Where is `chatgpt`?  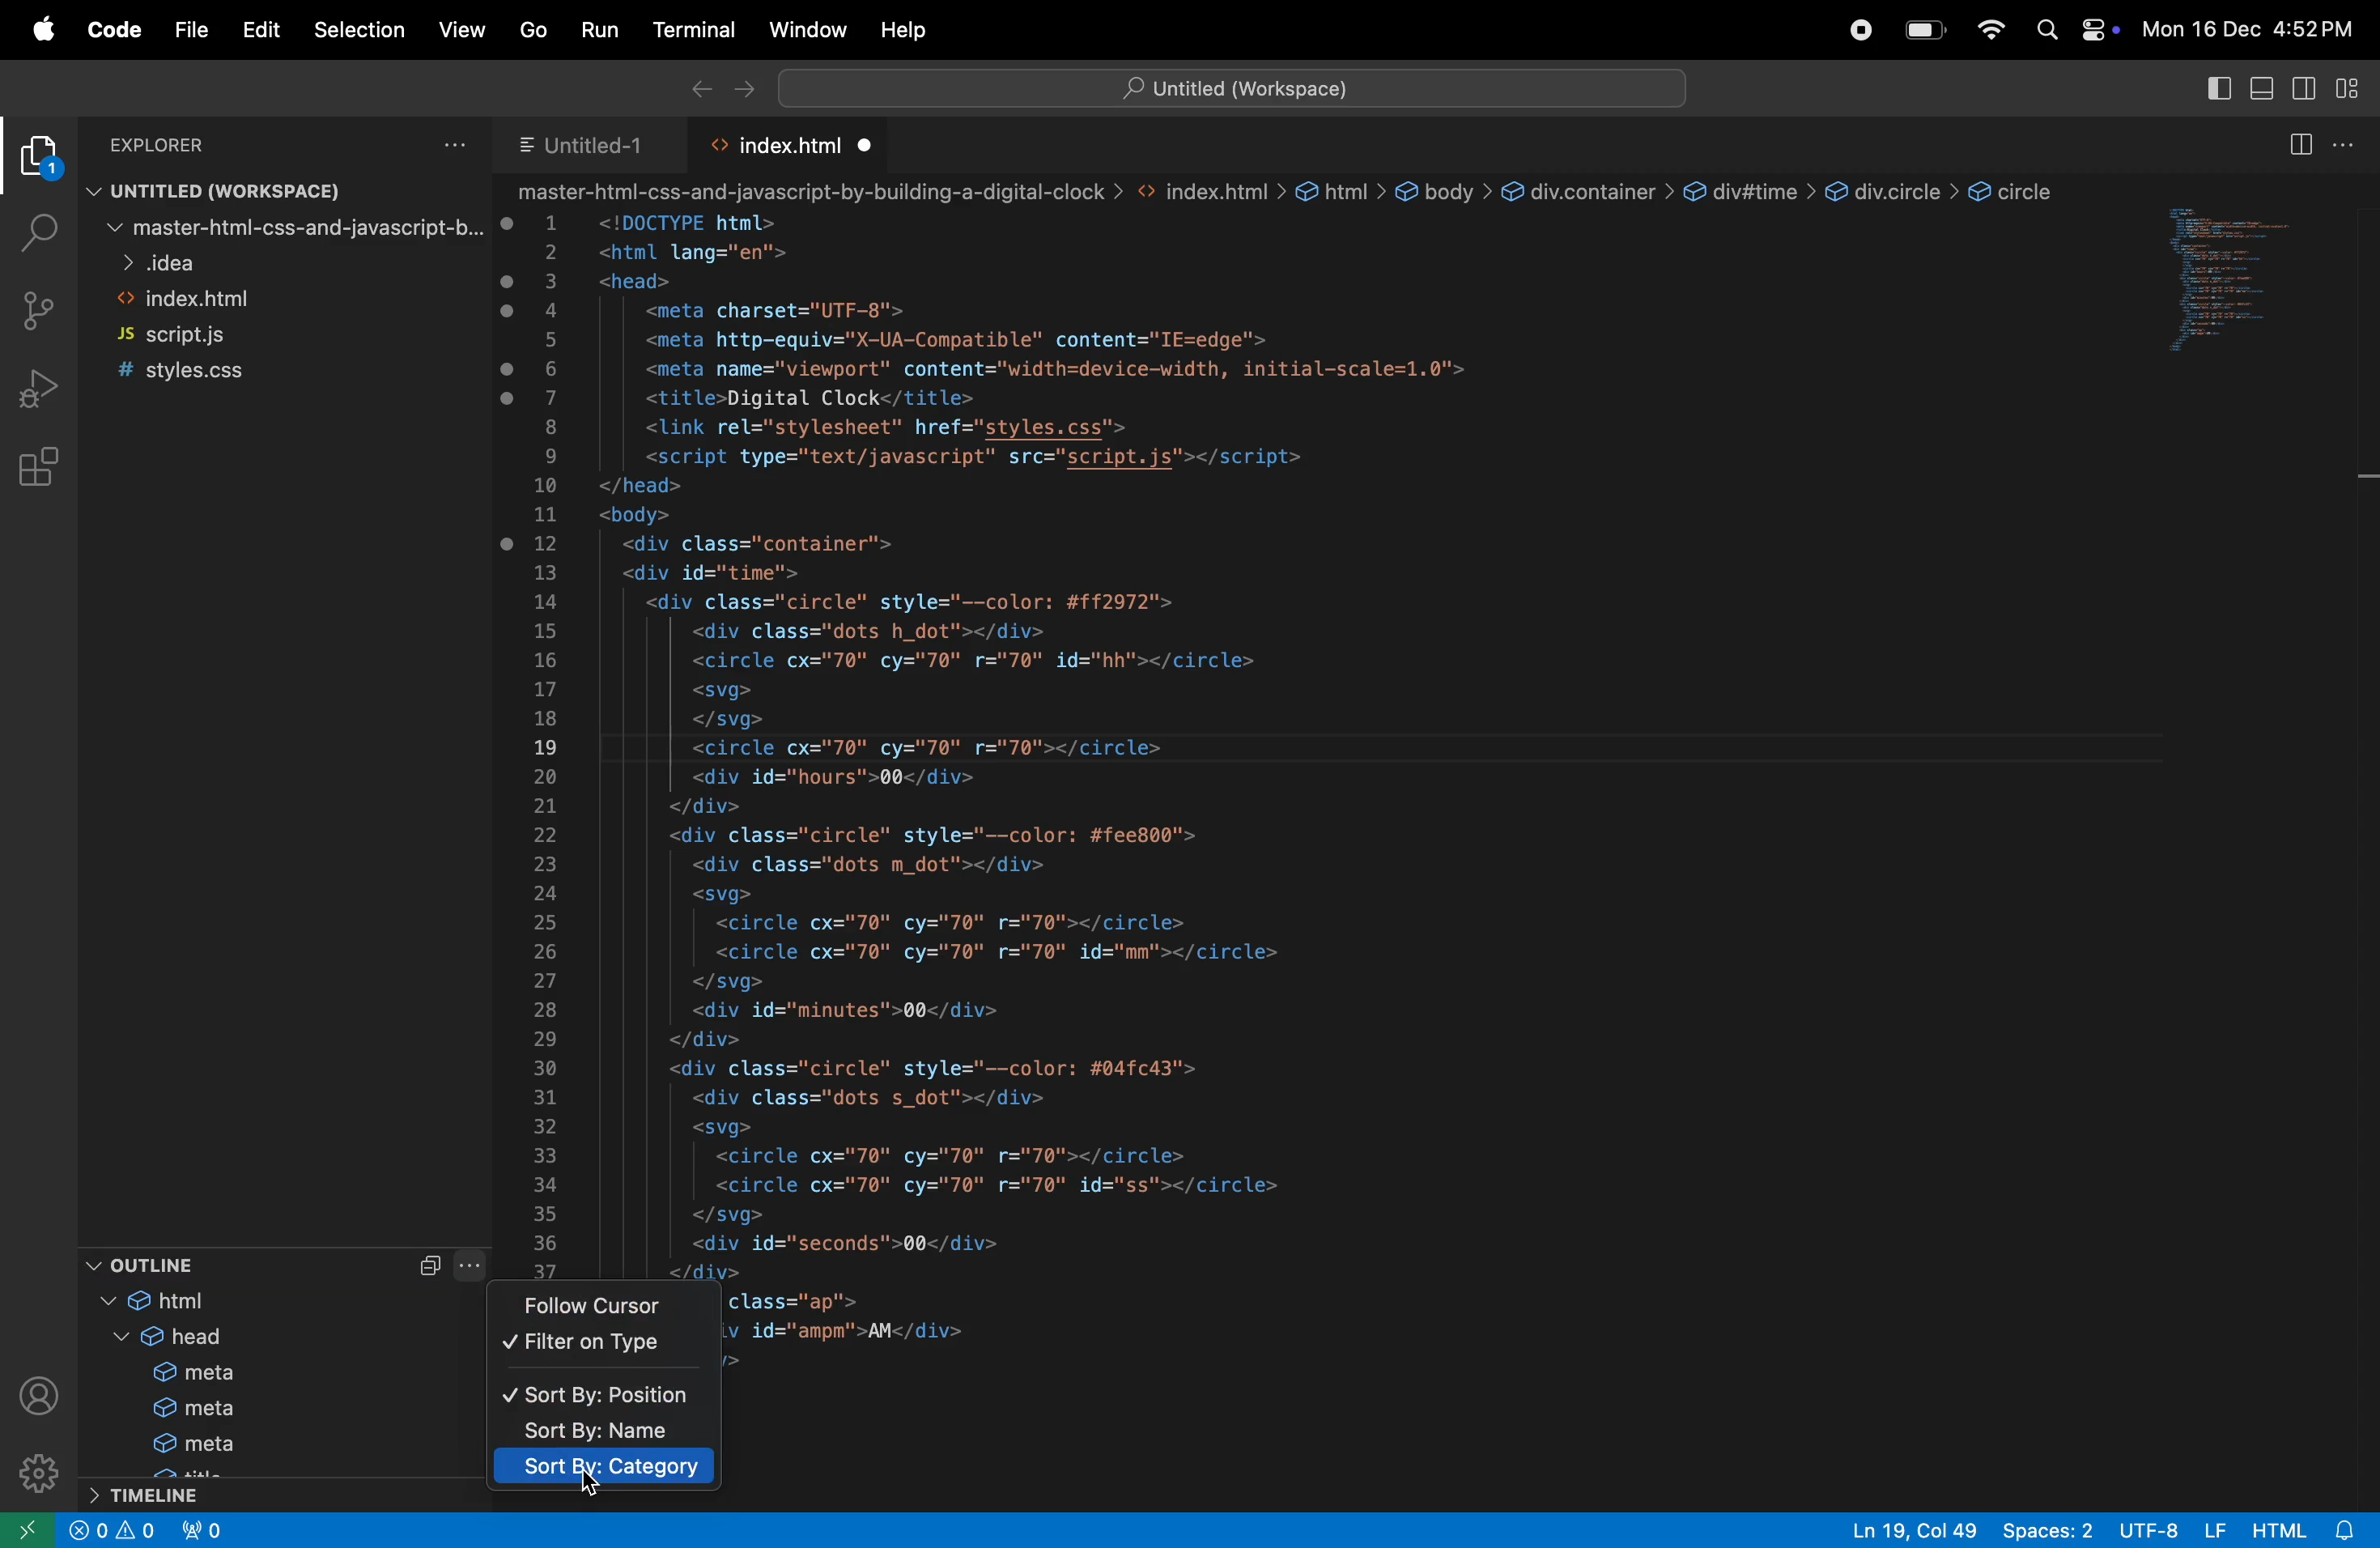 chatgpt is located at coordinates (1851, 27).